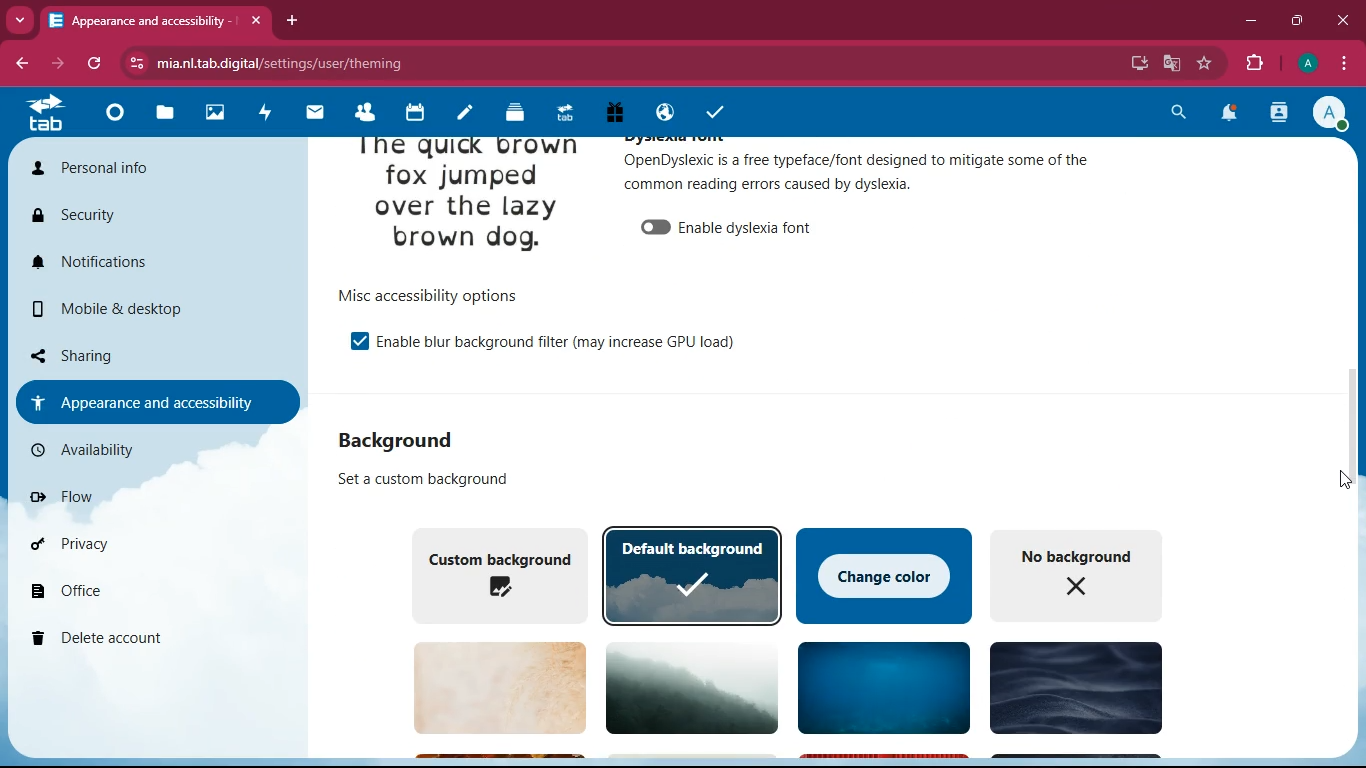 Image resolution: width=1366 pixels, height=768 pixels. Describe the element at coordinates (65, 64) in the screenshot. I see `forward` at that location.